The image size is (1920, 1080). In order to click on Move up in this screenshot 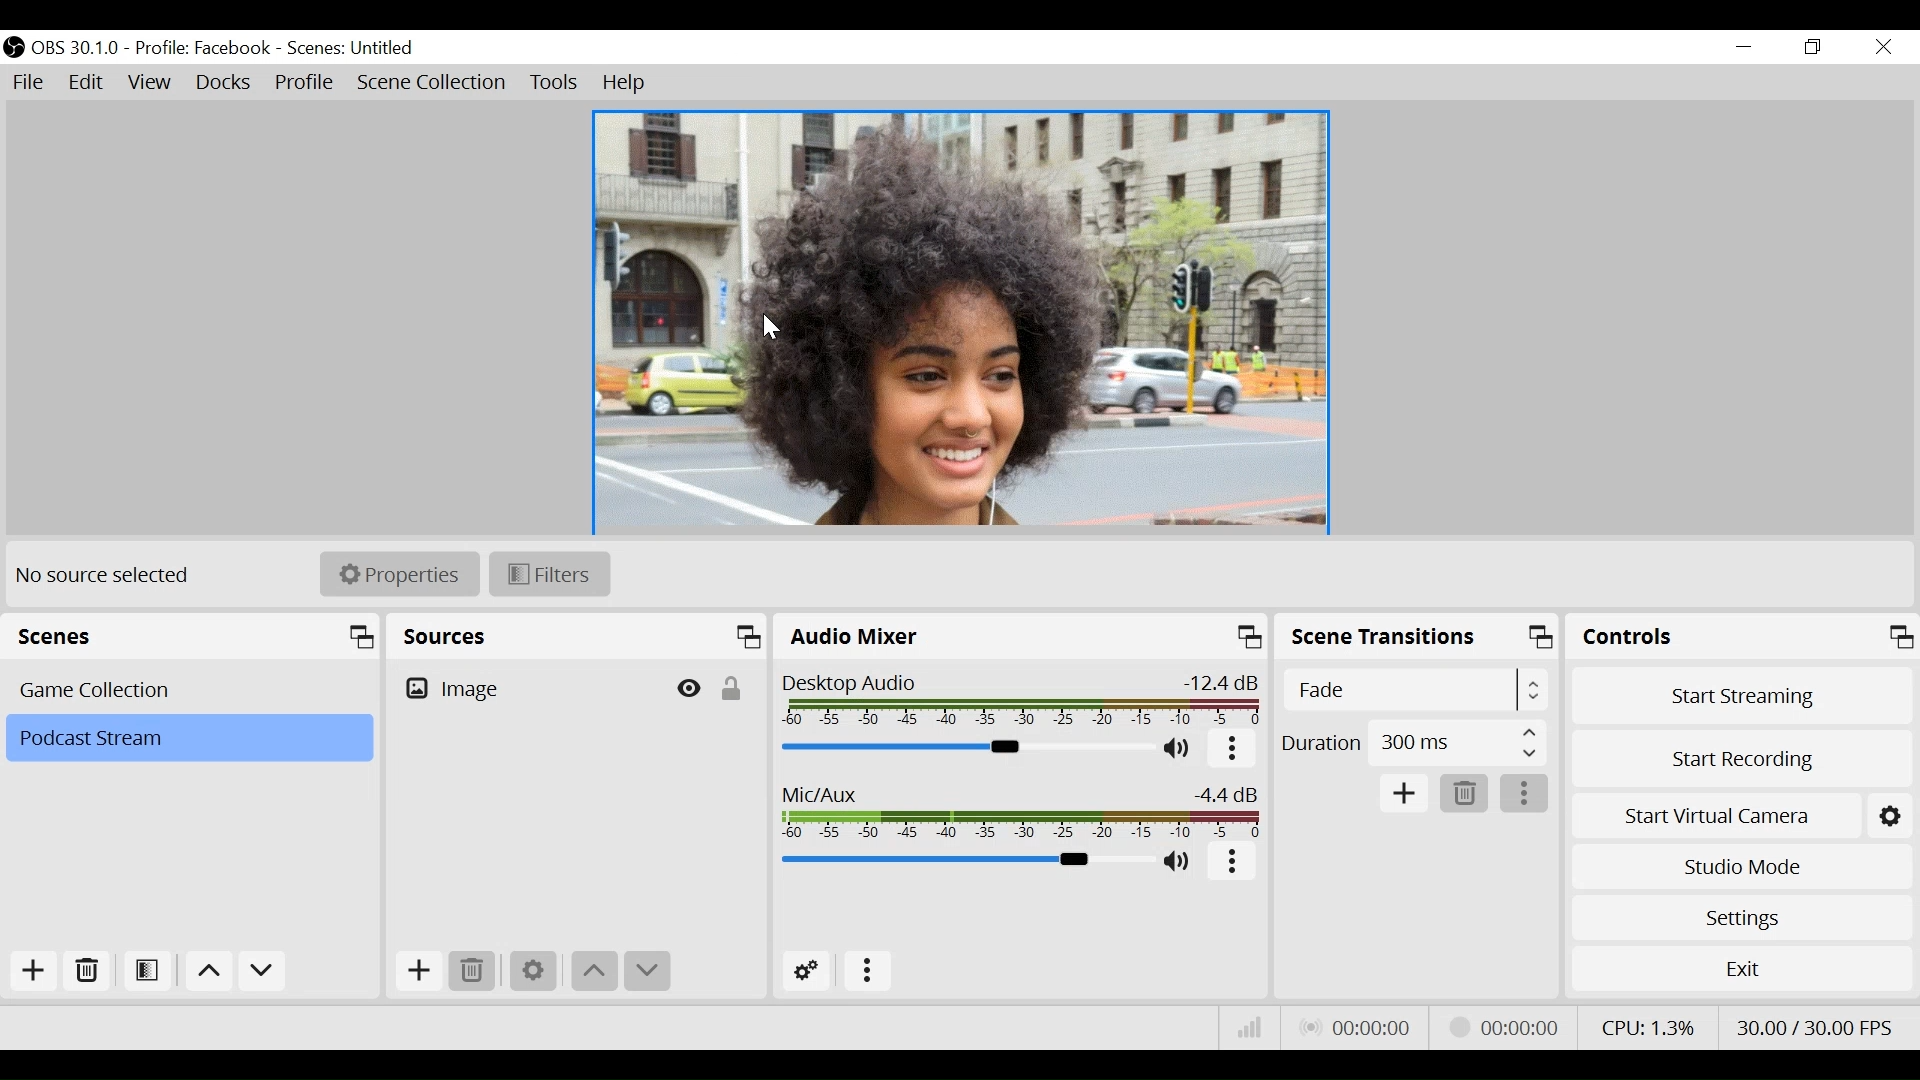, I will do `click(596, 971)`.